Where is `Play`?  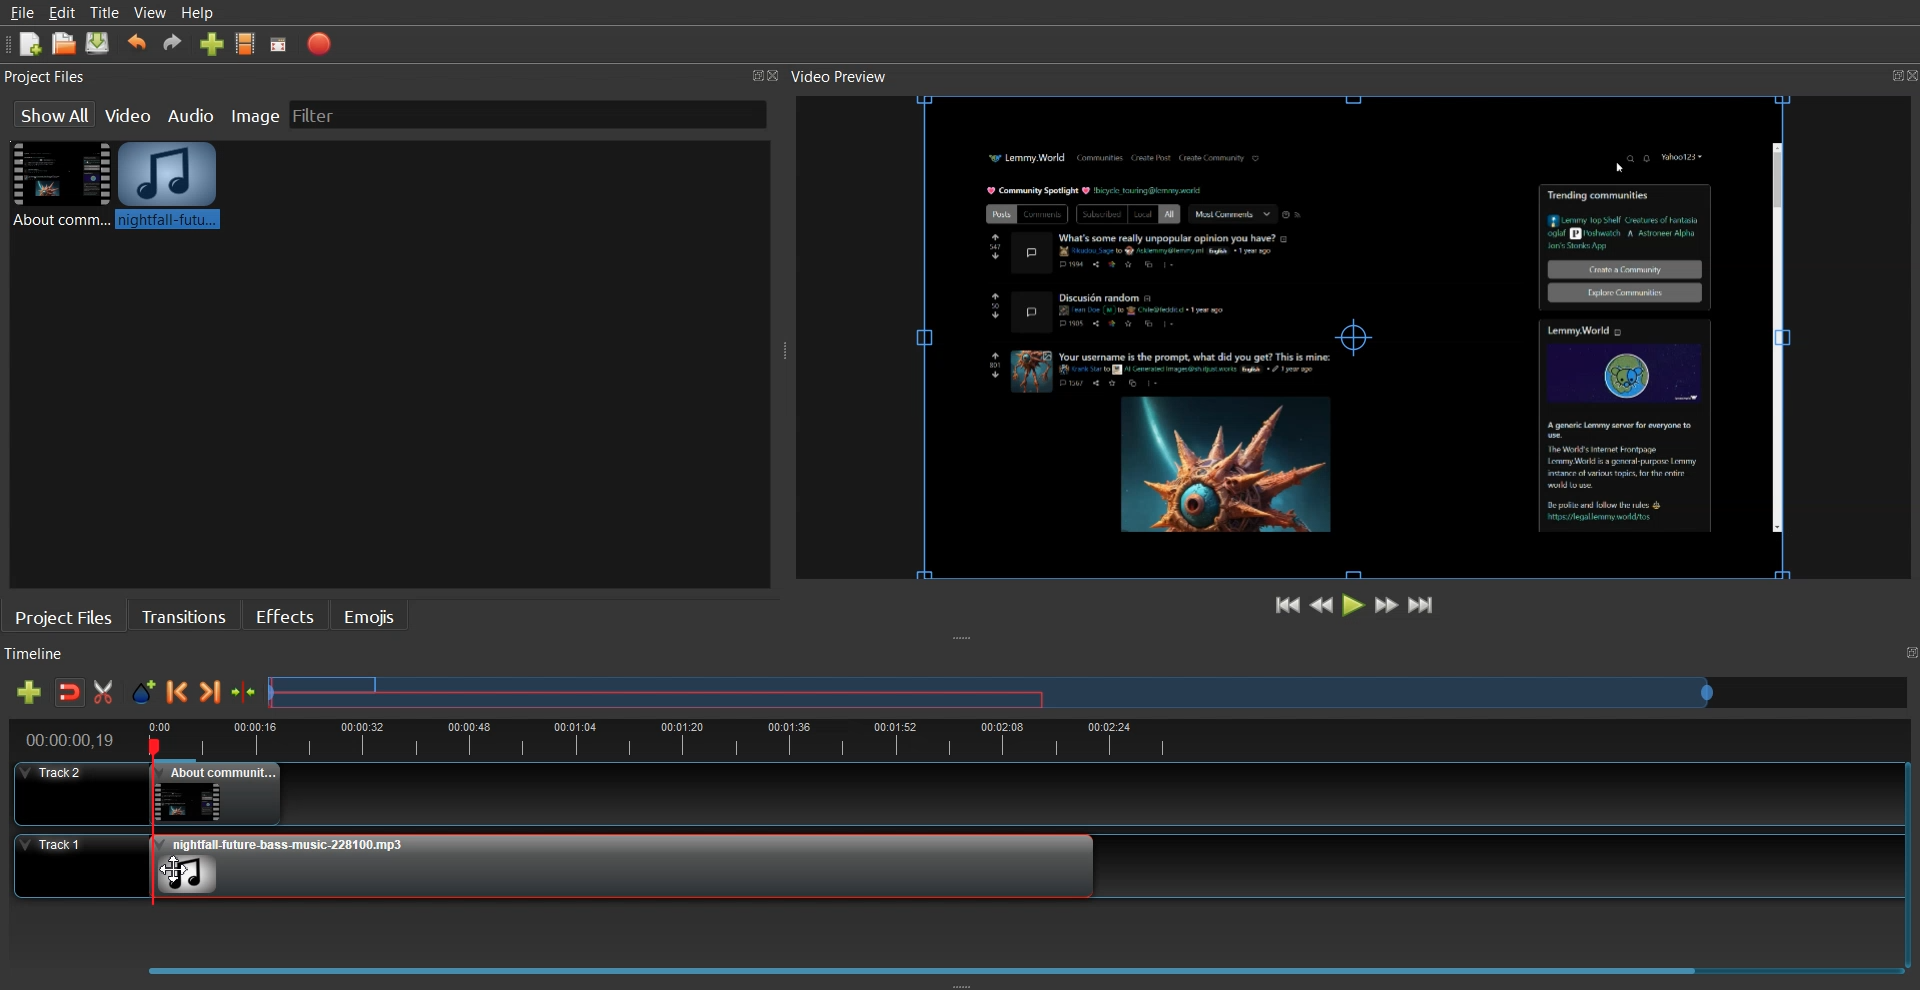
Play is located at coordinates (1355, 604).